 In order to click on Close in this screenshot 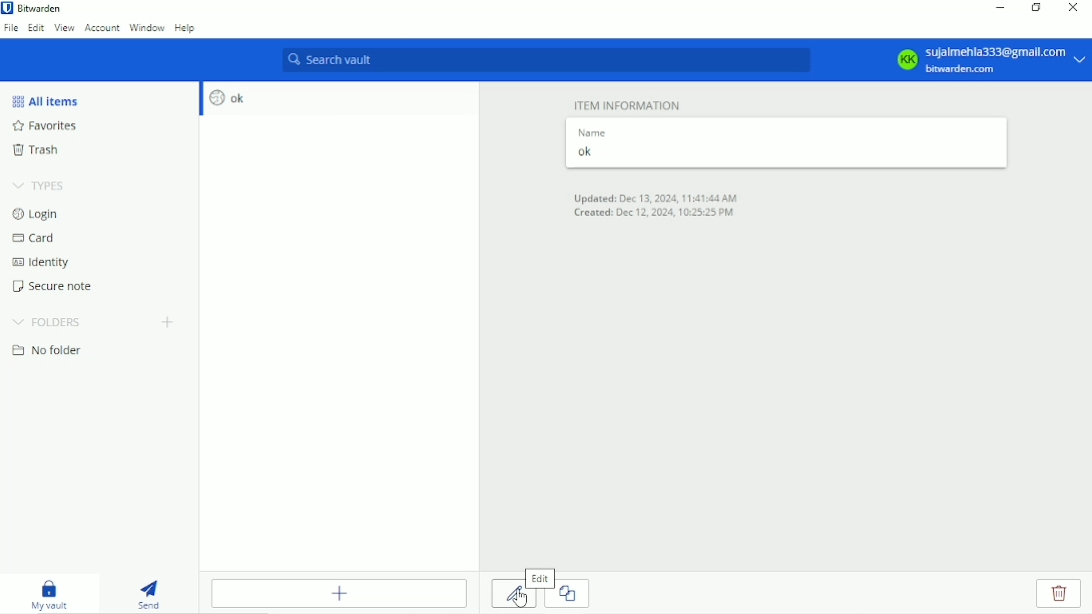, I will do `click(1076, 9)`.